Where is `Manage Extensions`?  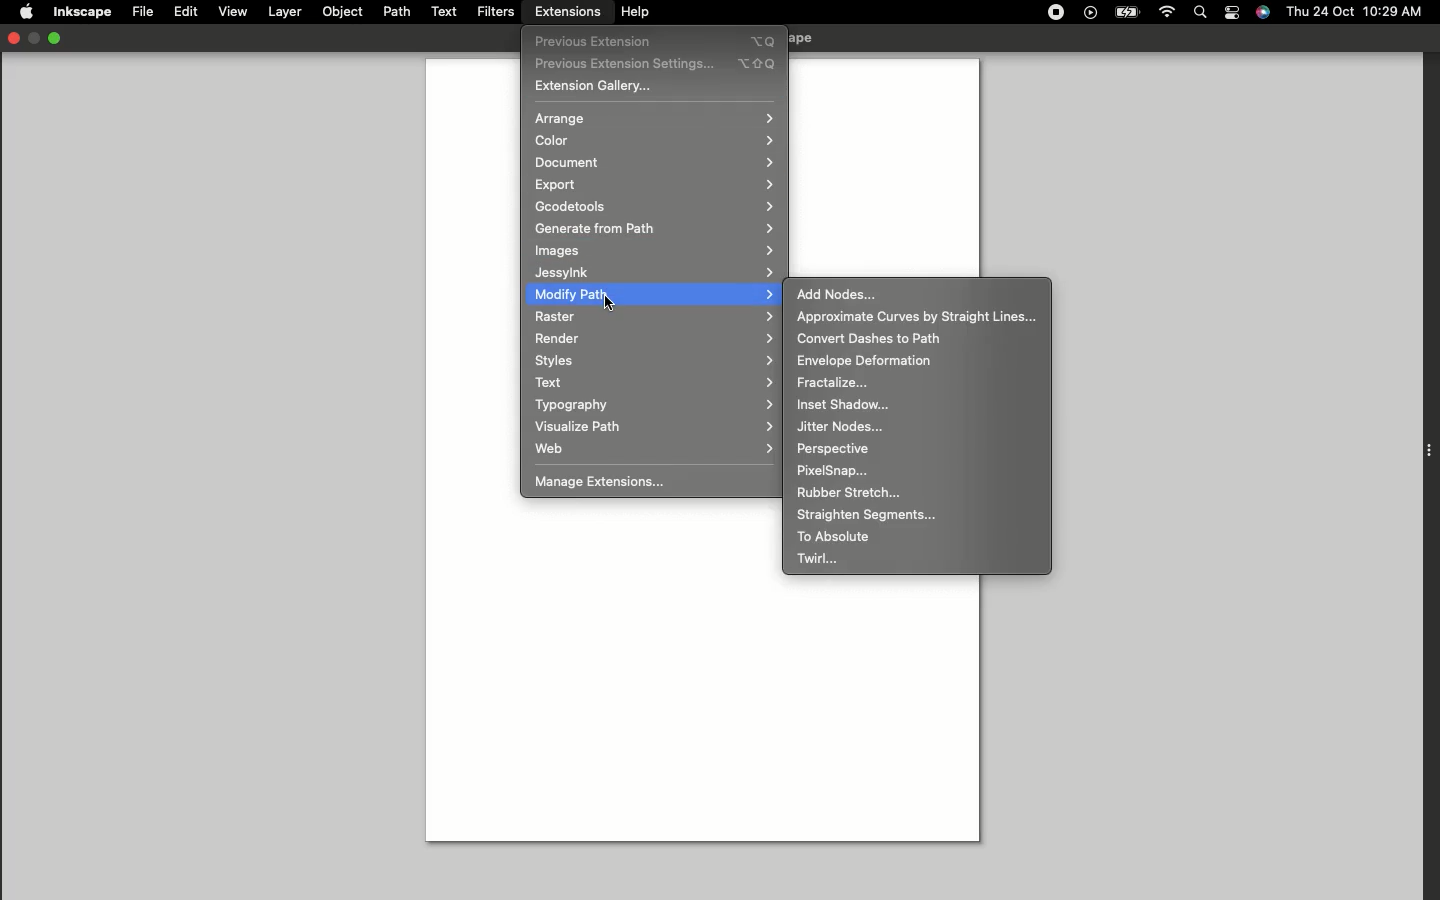 Manage Extensions is located at coordinates (603, 482).